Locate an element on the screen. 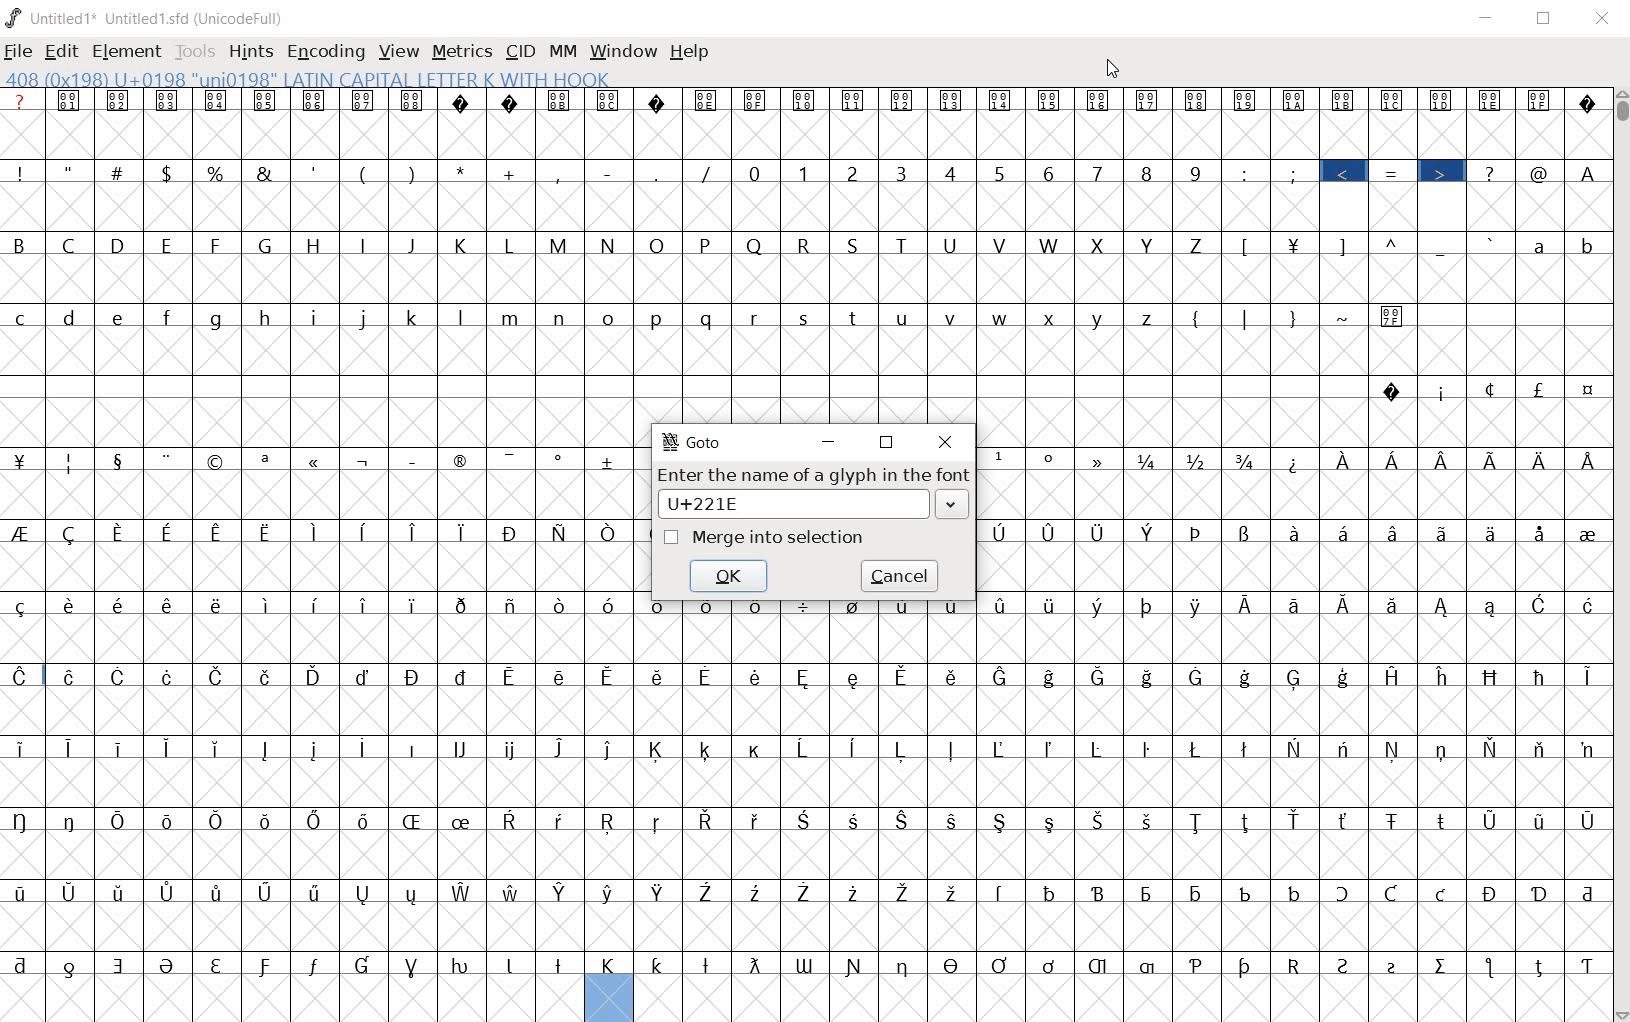 The image size is (1630, 1022). special letters is located at coordinates (811, 894).